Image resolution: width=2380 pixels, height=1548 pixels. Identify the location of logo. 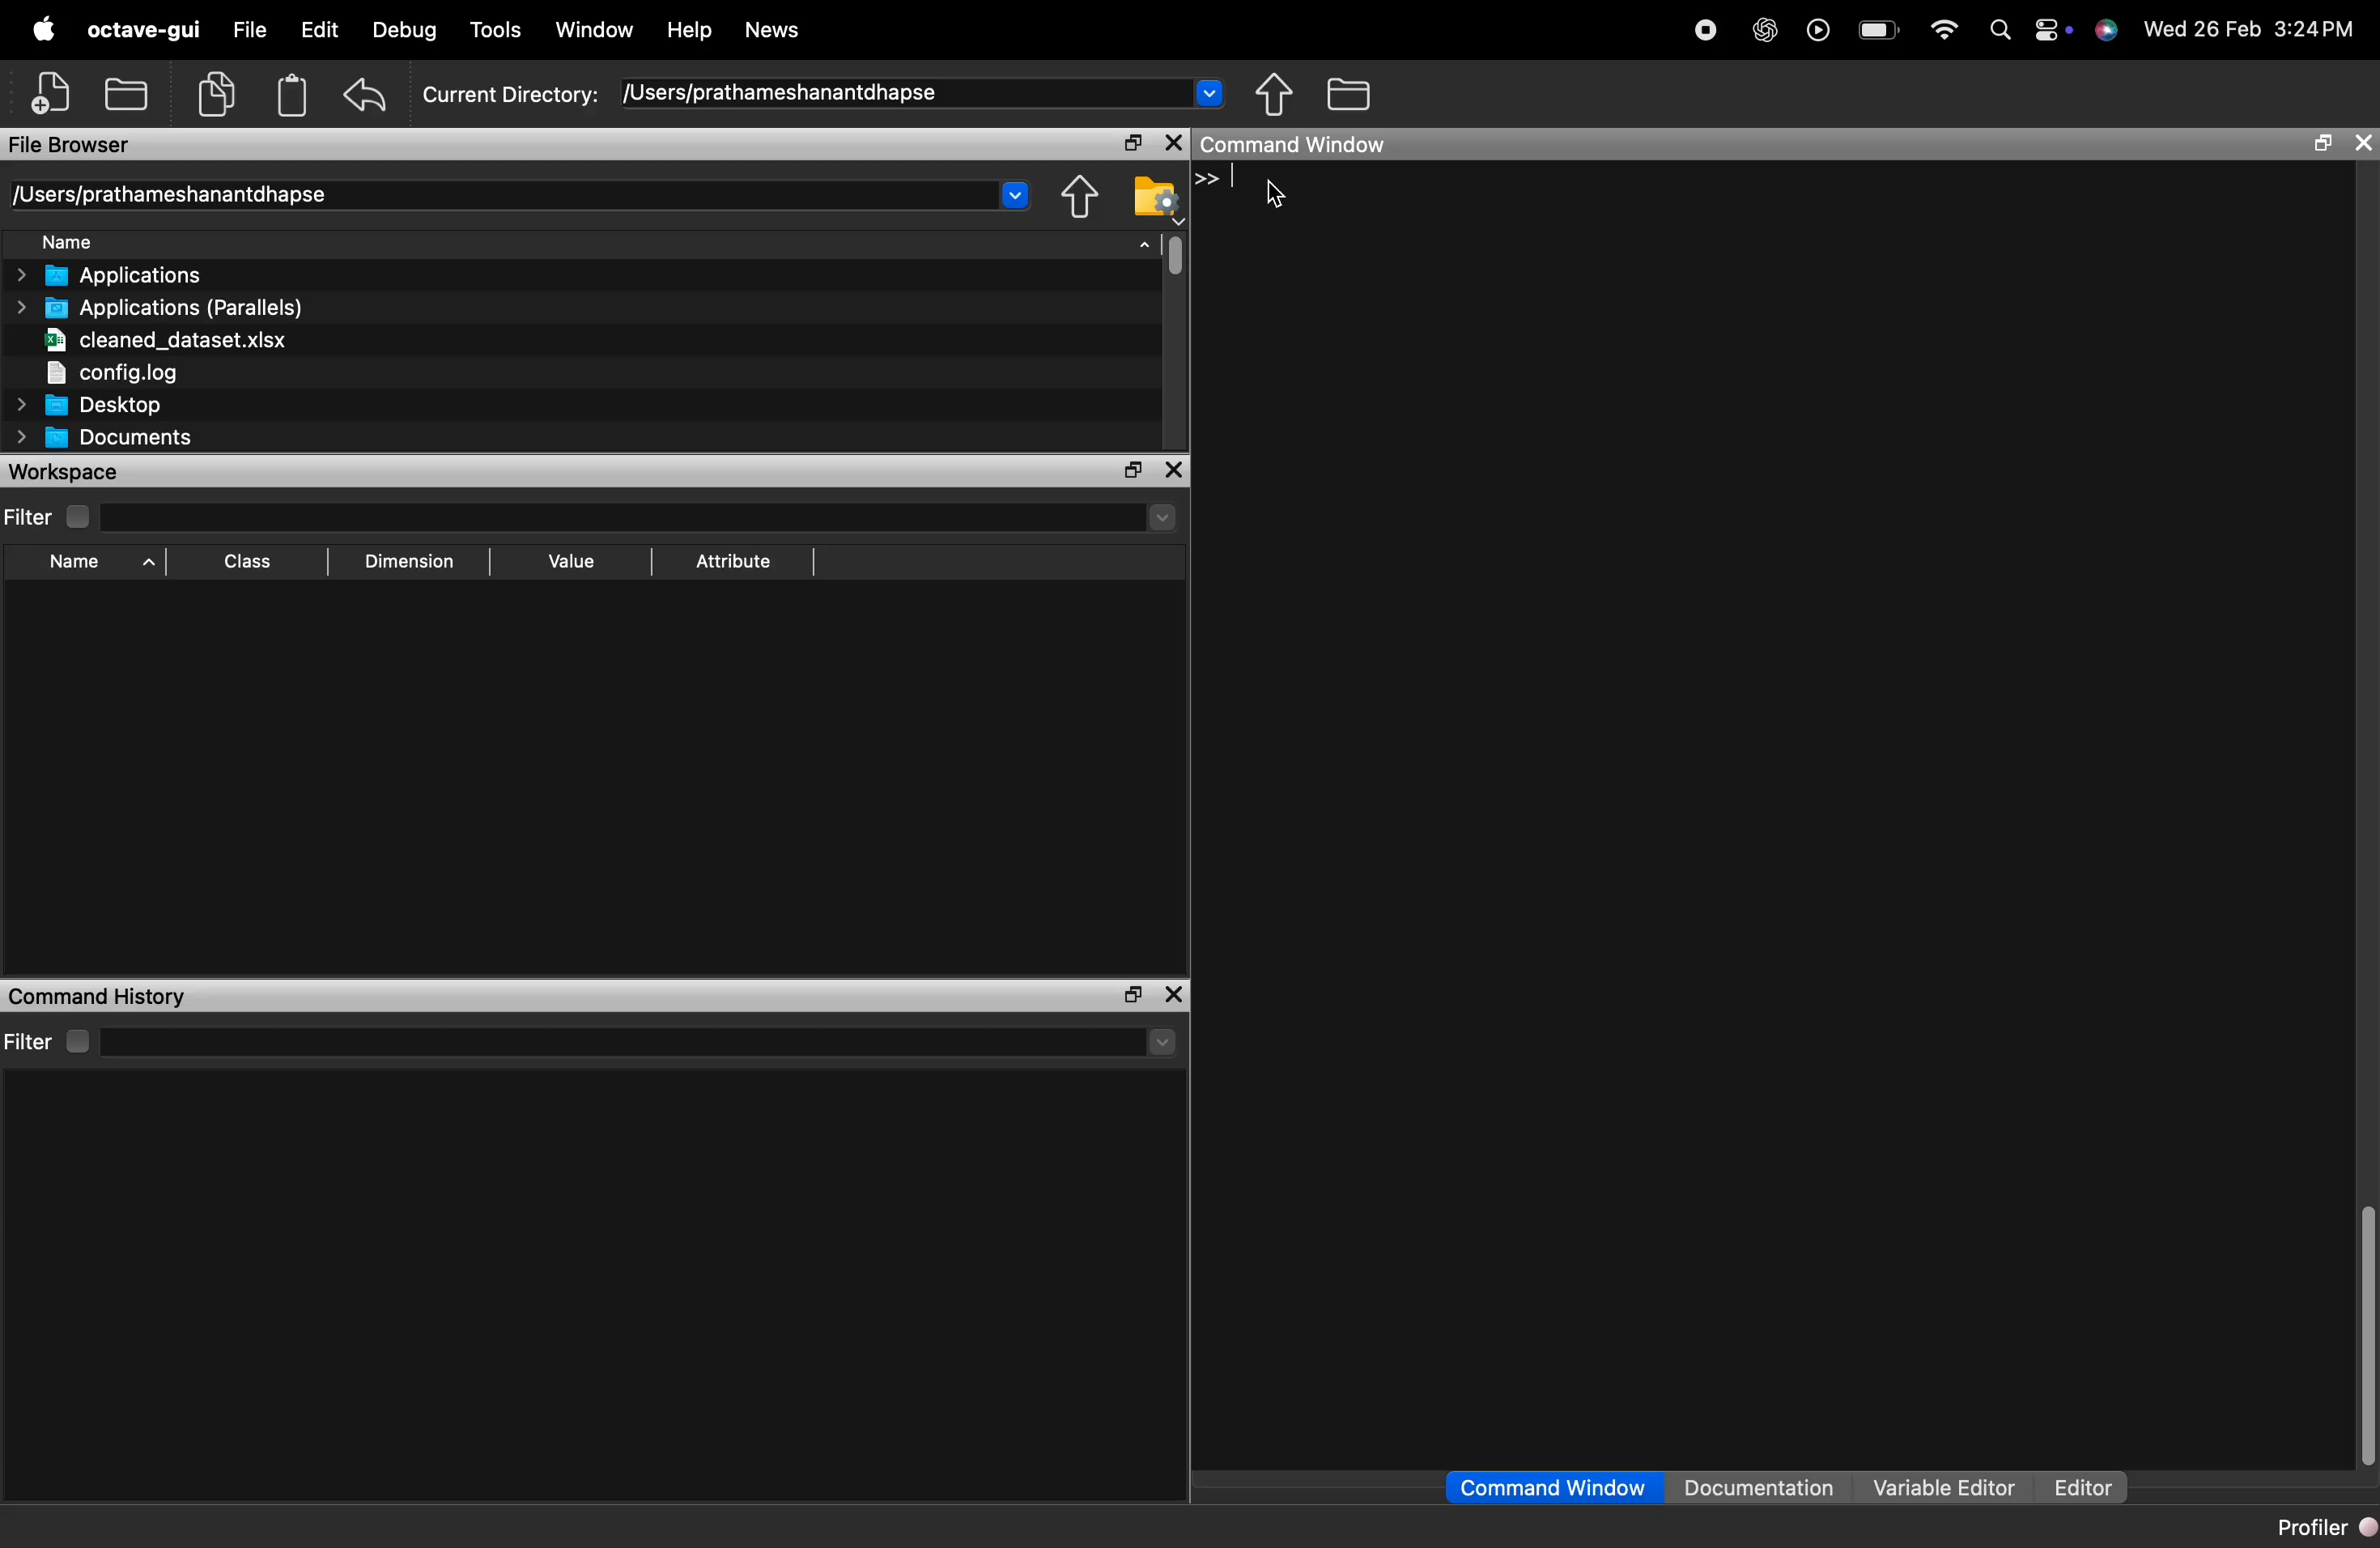
(45, 31).